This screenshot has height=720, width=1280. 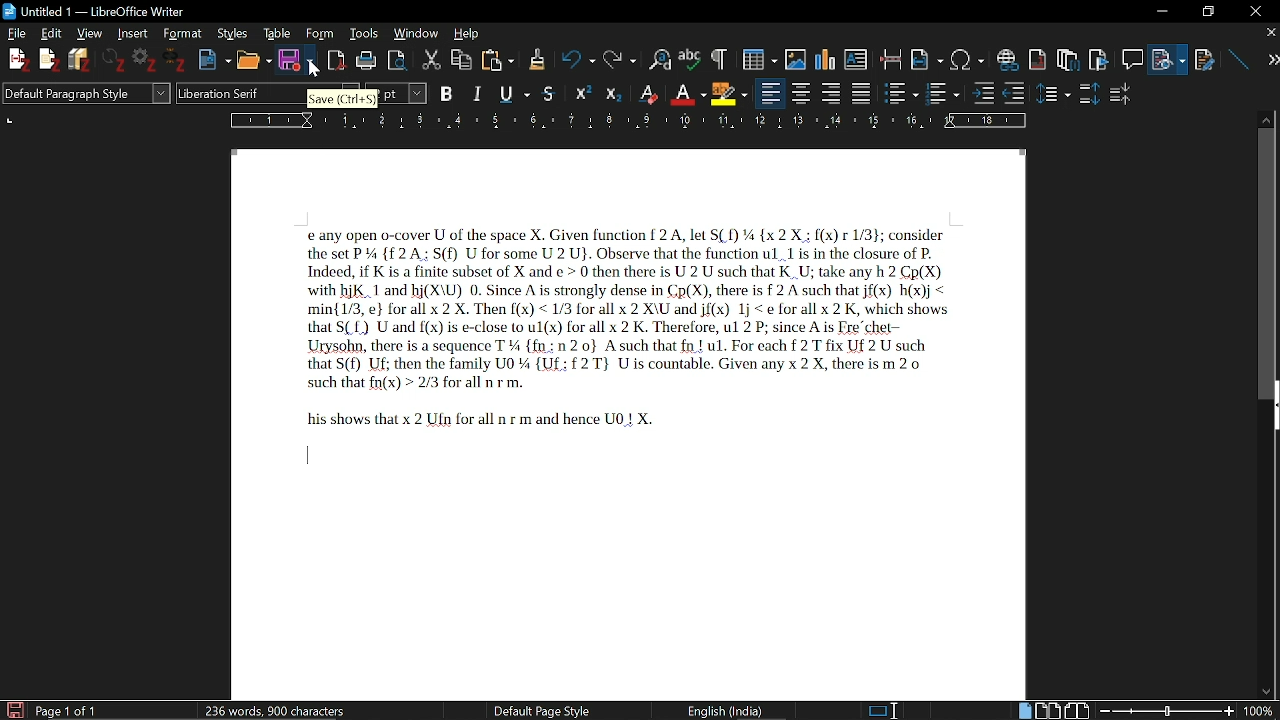 I want to click on single page, so click(x=1025, y=710).